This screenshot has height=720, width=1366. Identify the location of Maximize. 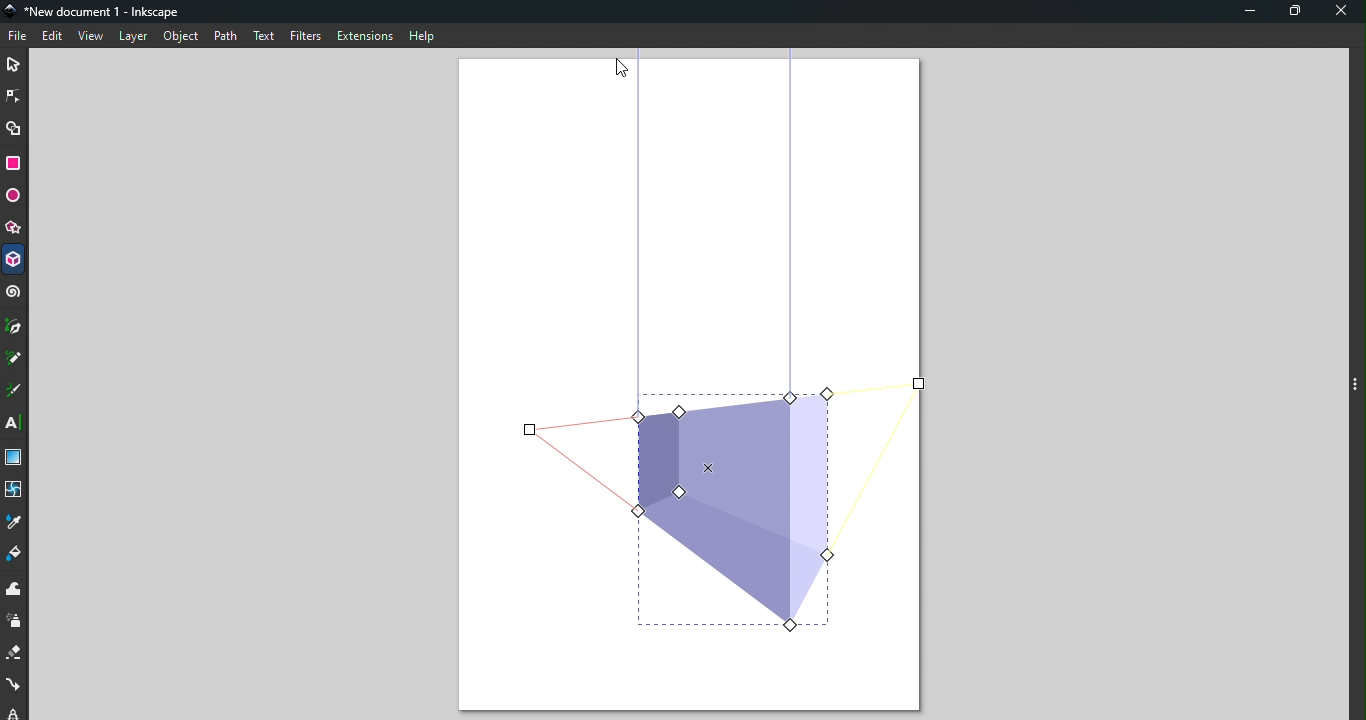
(1295, 14).